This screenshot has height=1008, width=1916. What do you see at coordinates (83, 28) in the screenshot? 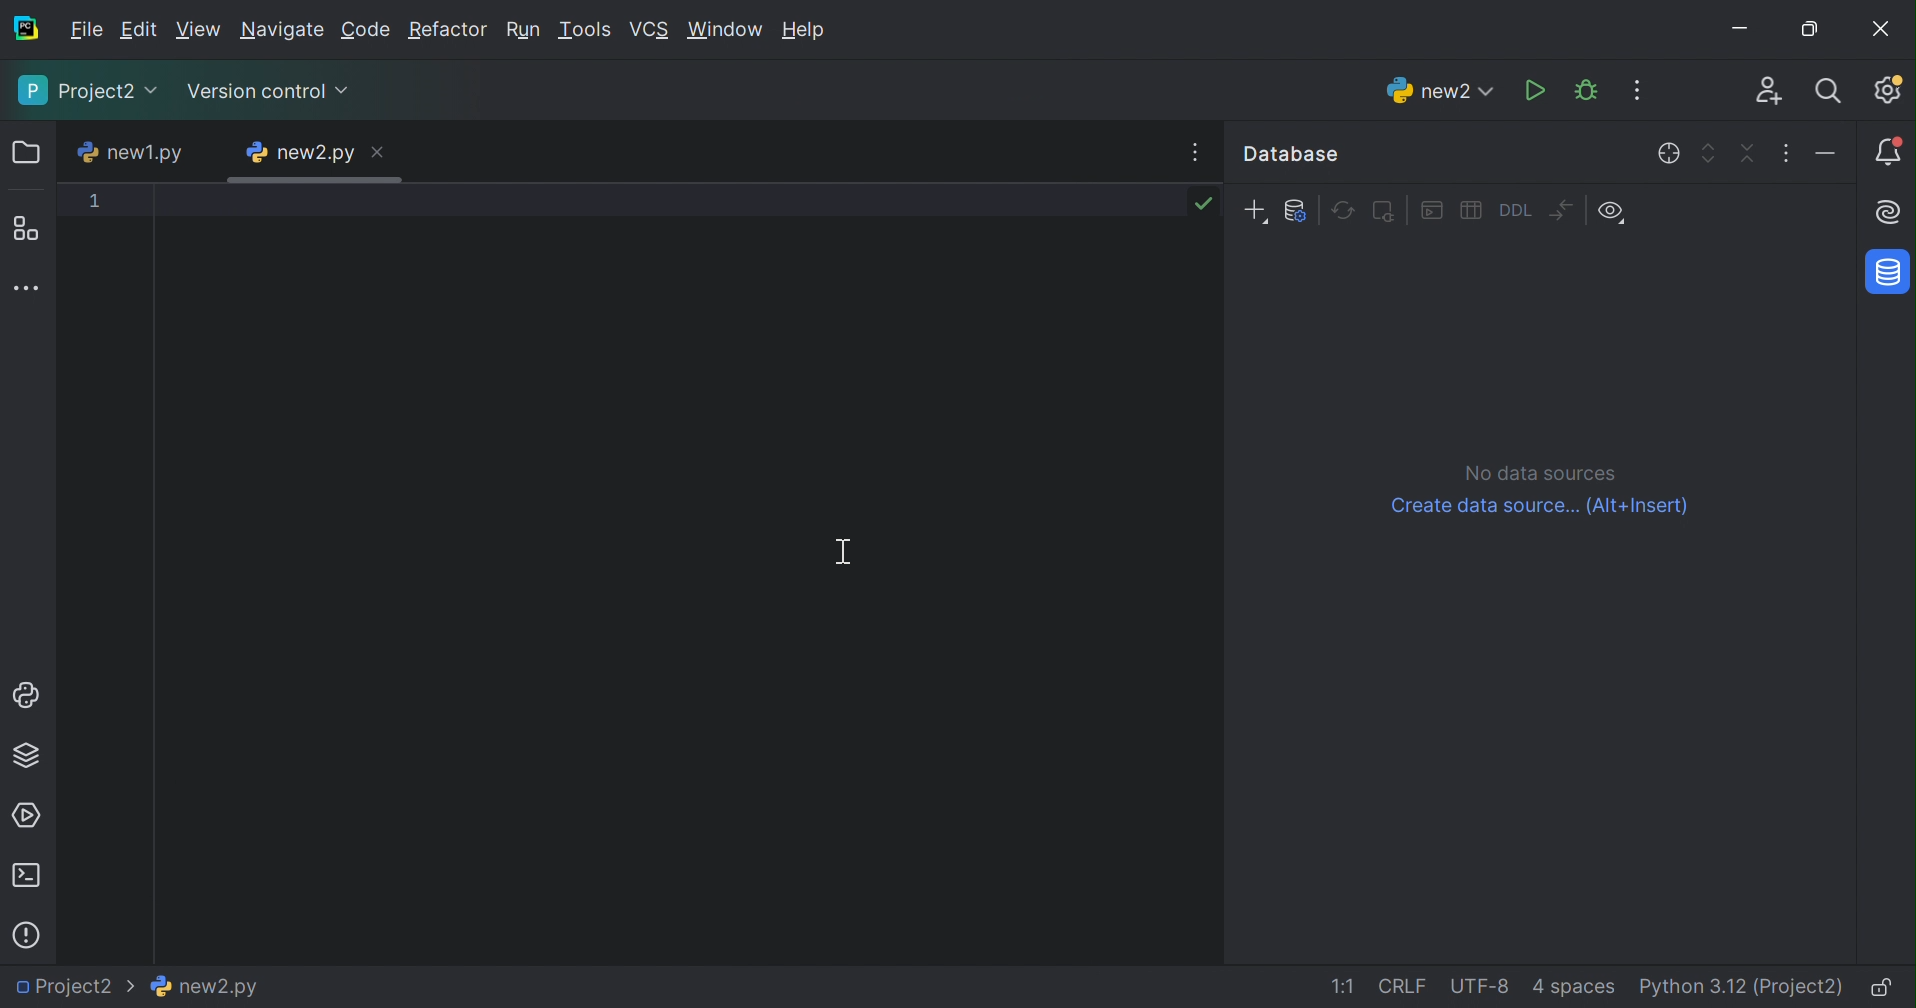
I see `File` at bounding box center [83, 28].